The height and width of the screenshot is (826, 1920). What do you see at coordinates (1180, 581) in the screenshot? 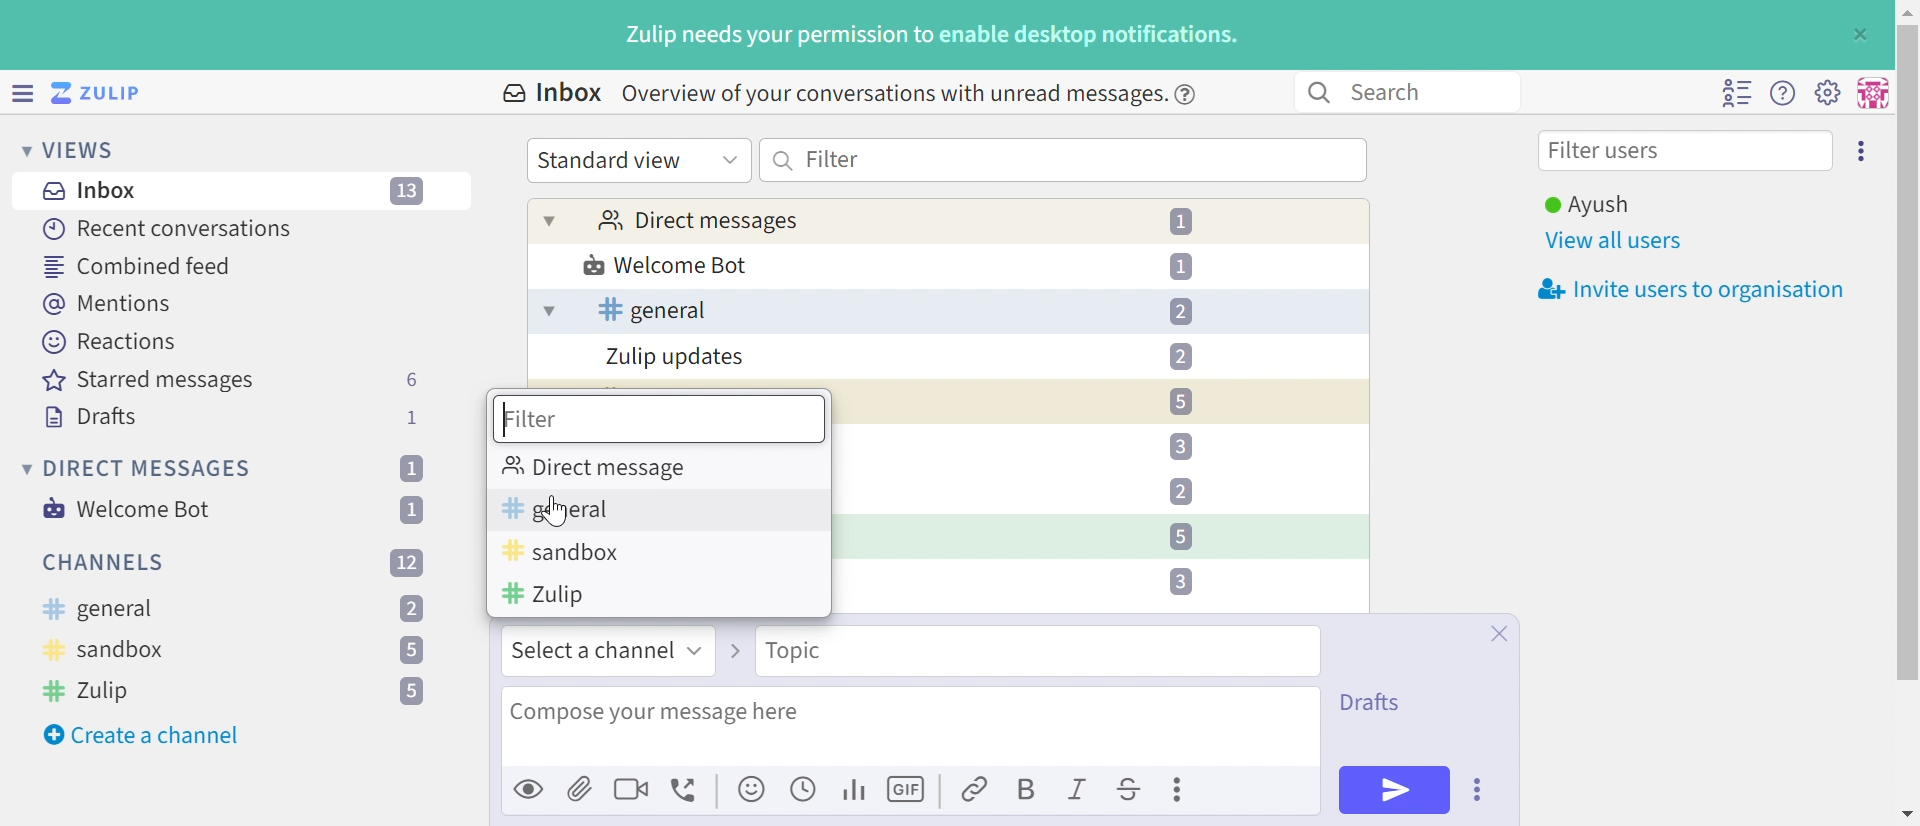
I see `3` at bounding box center [1180, 581].